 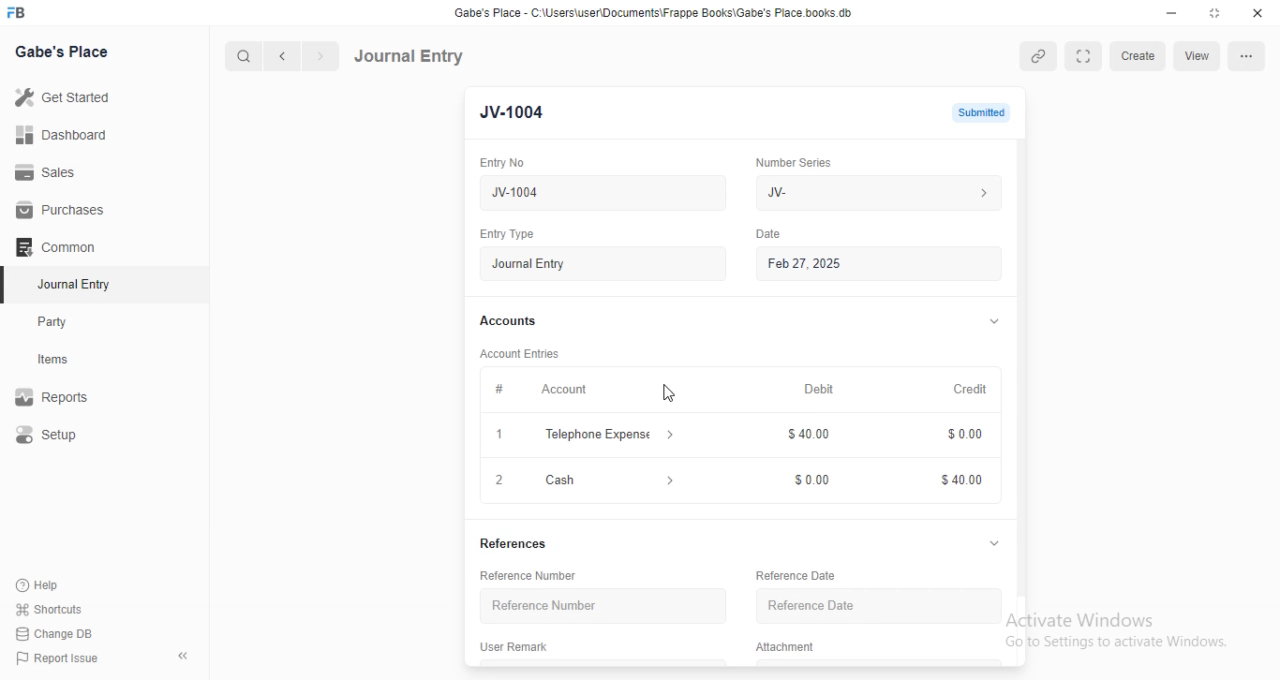 What do you see at coordinates (803, 435) in the screenshot?
I see `40.00` at bounding box center [803, 435].